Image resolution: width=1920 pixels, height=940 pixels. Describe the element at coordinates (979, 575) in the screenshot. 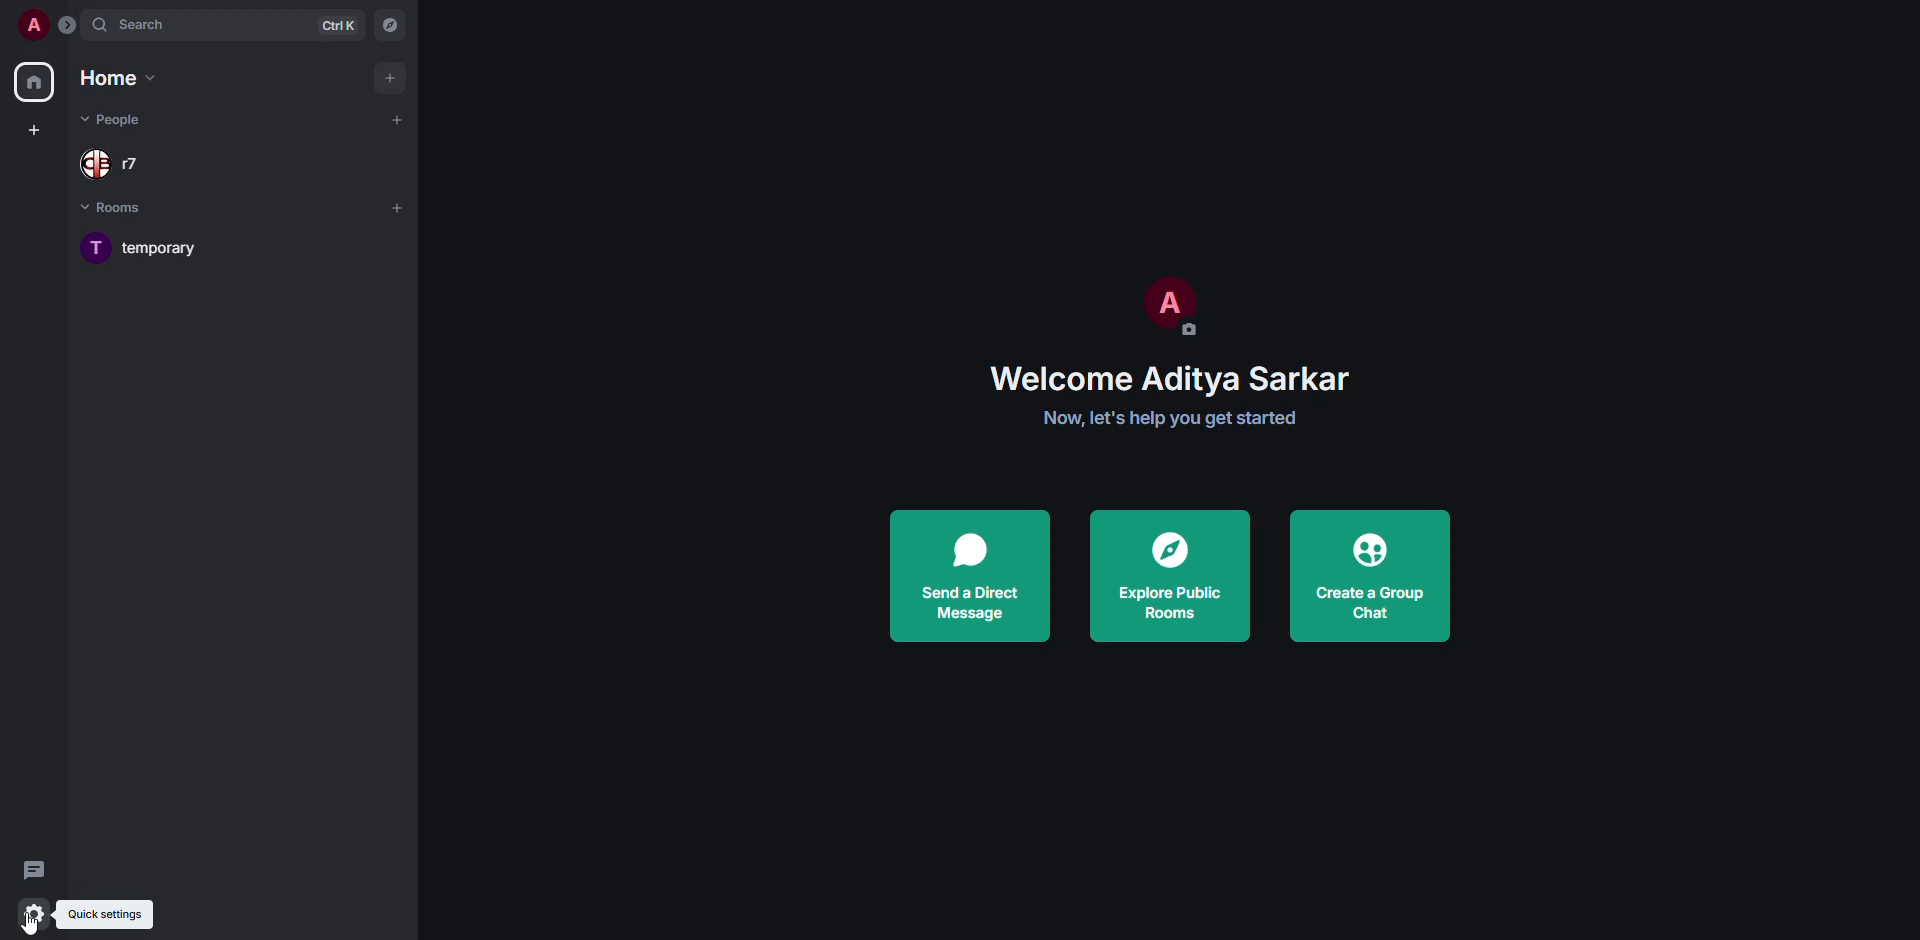

I see `send a direct message` at that location.